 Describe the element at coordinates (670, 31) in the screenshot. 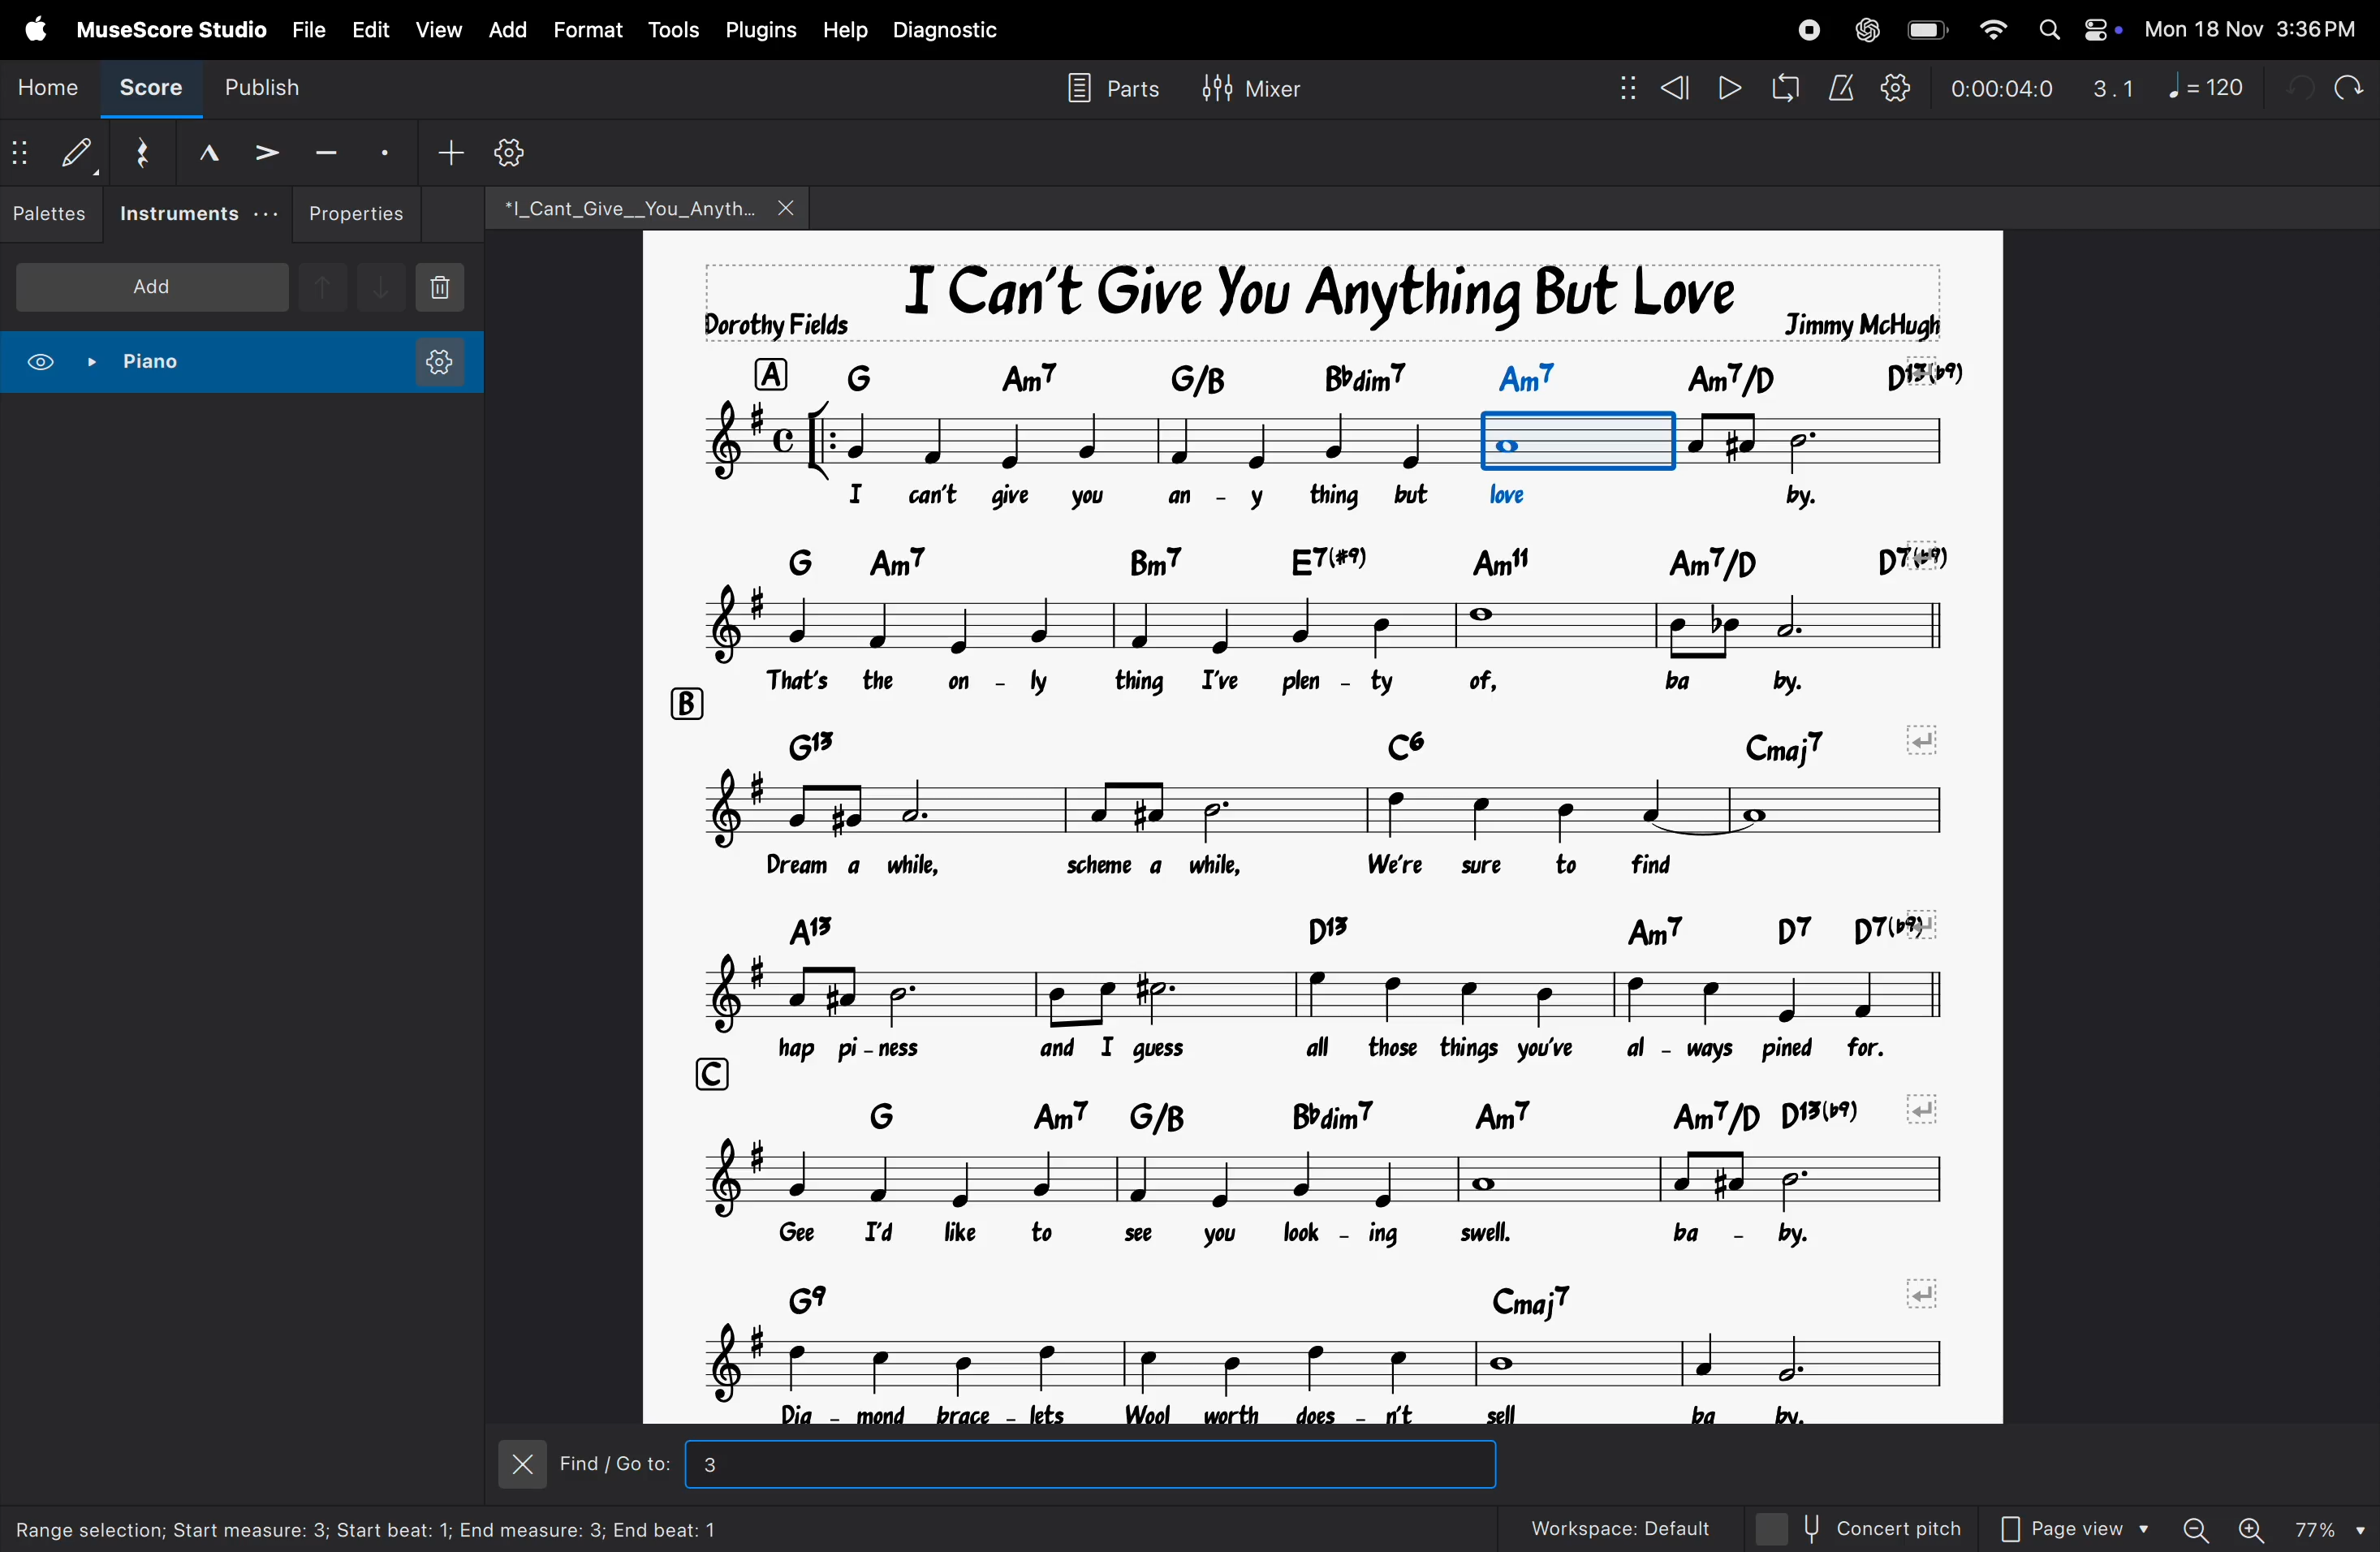

I see `tools` at that location.